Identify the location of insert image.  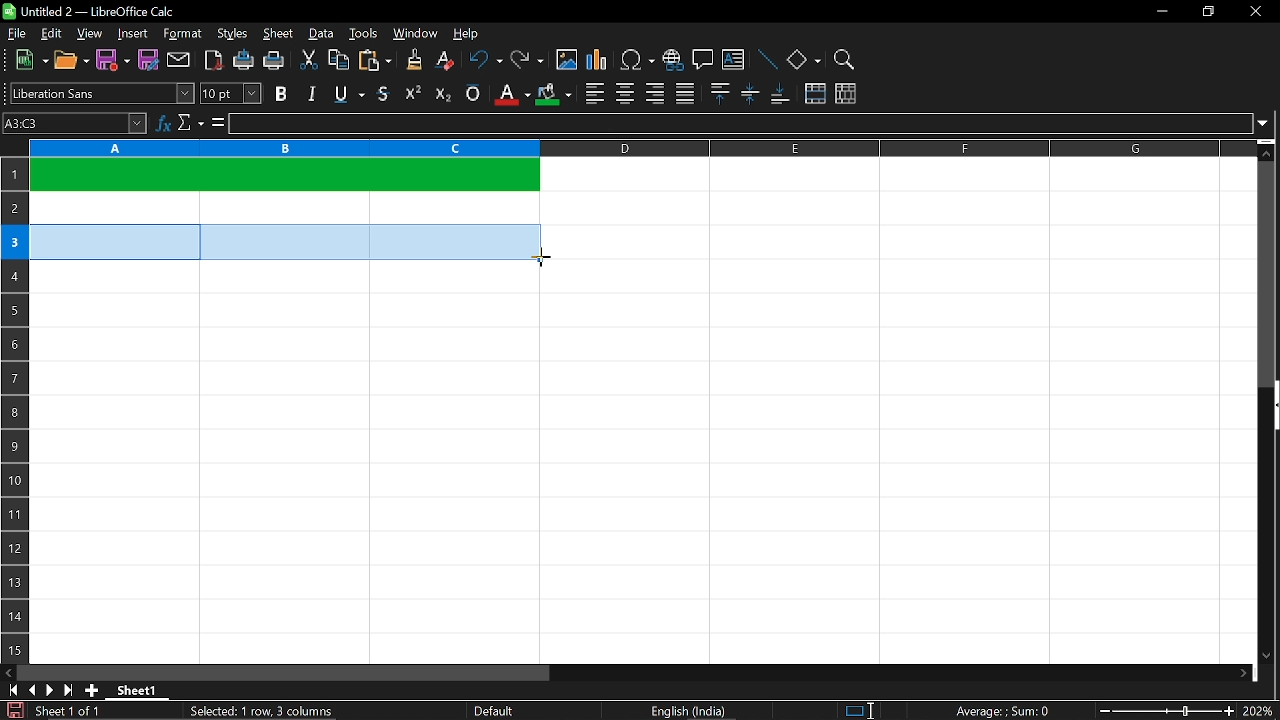
(566, 61).